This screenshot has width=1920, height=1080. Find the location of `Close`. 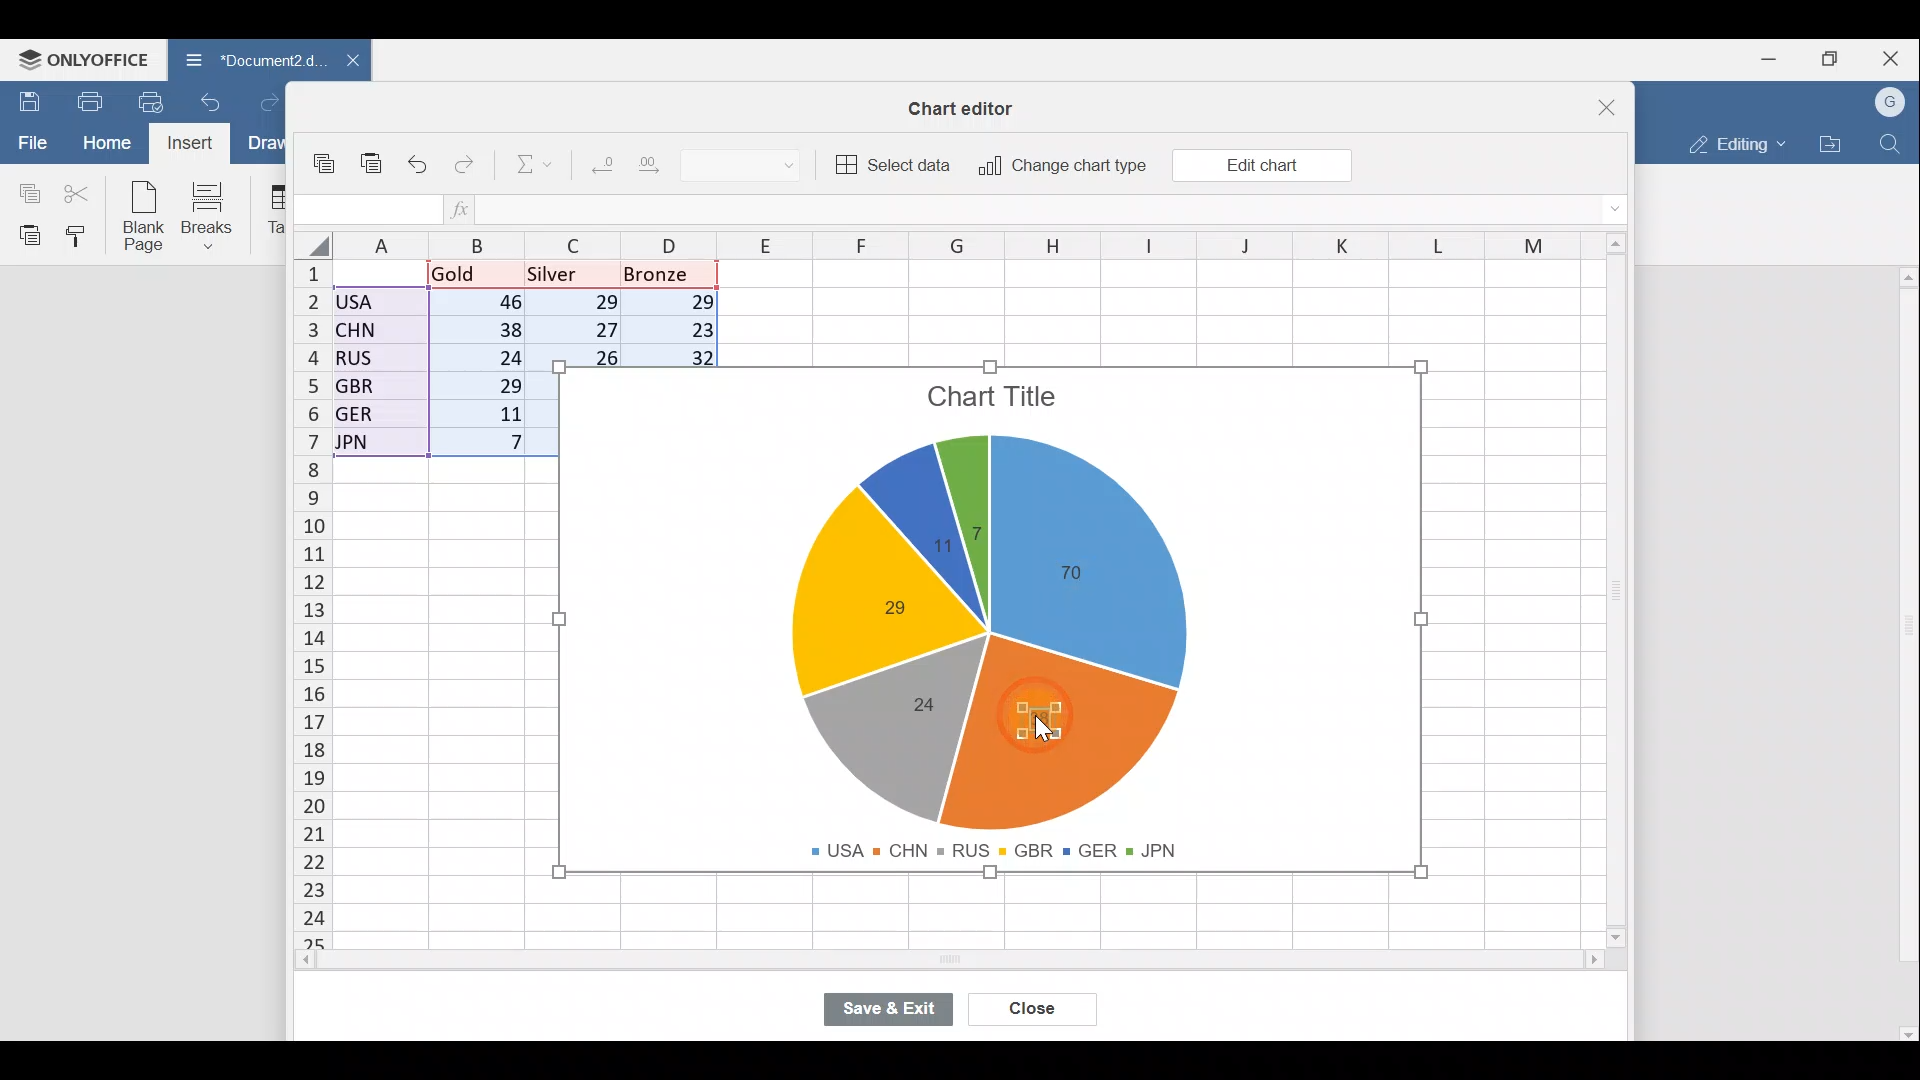

Close is located at coordinates (1036, 1011).